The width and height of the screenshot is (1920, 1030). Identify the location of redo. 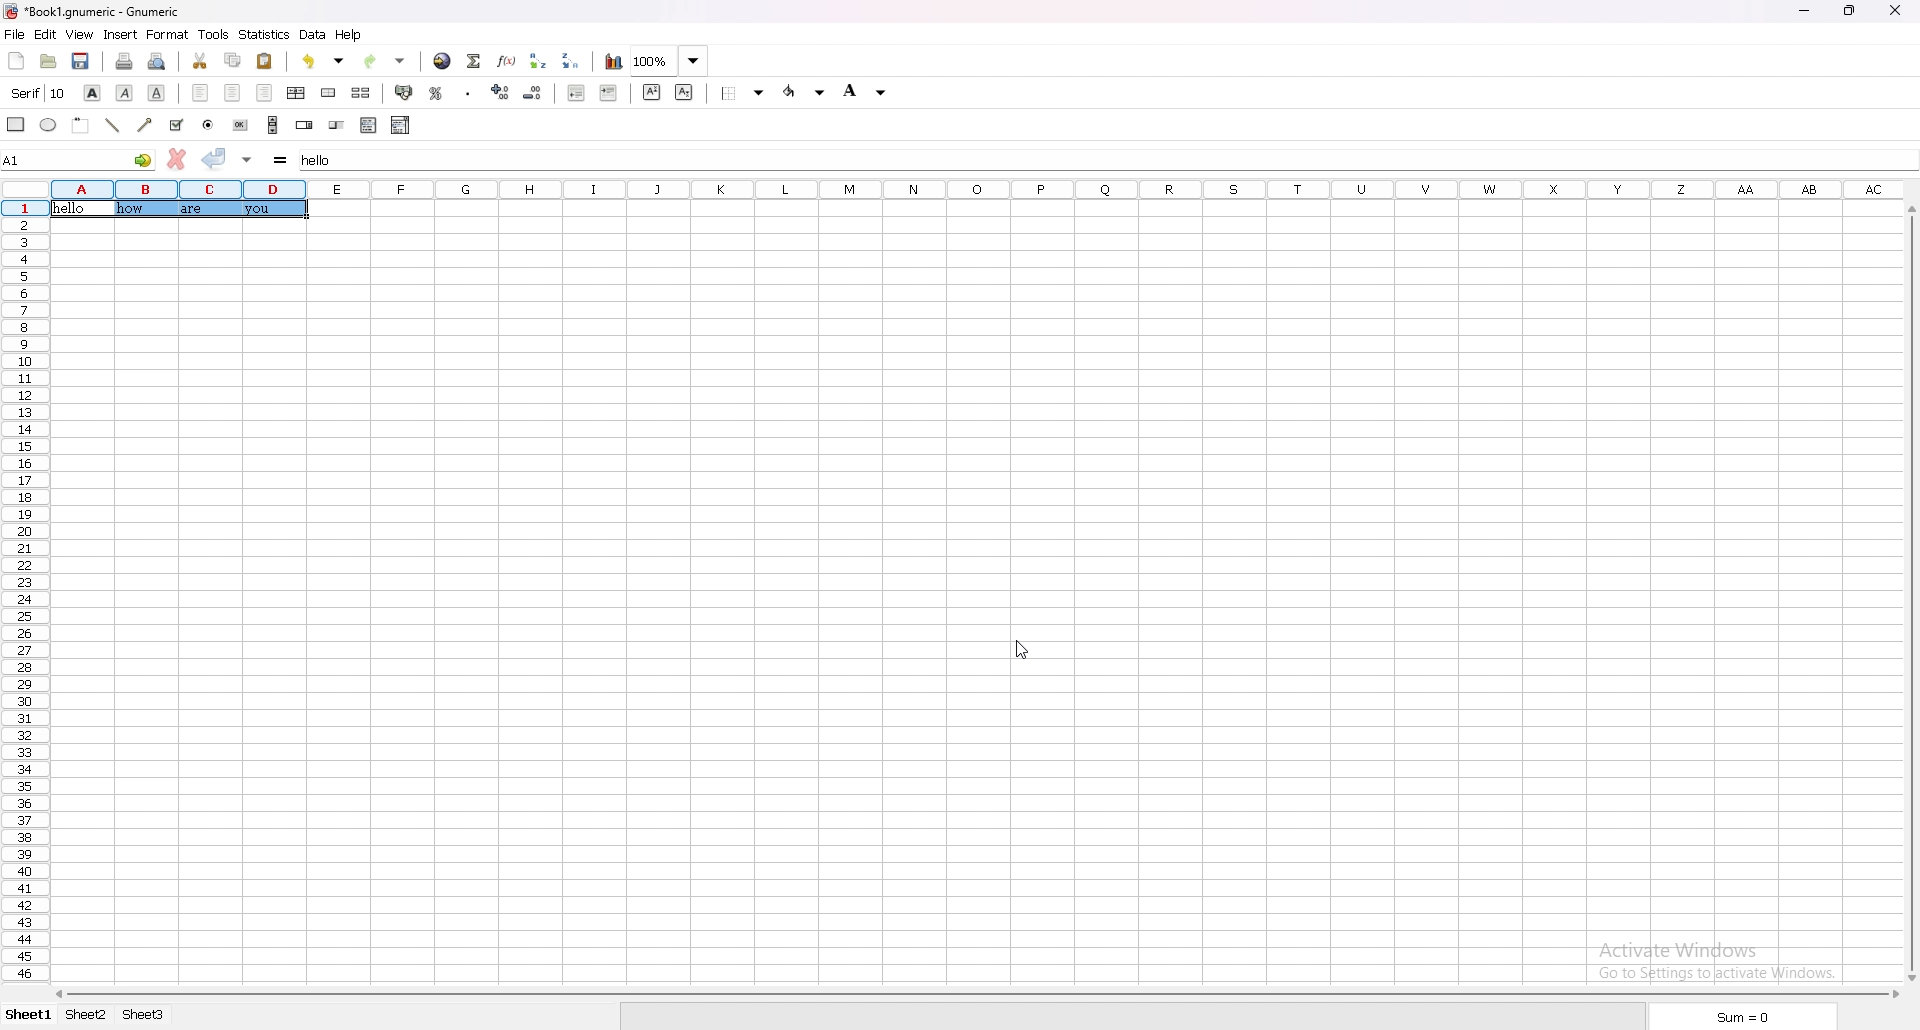
(386, 60).